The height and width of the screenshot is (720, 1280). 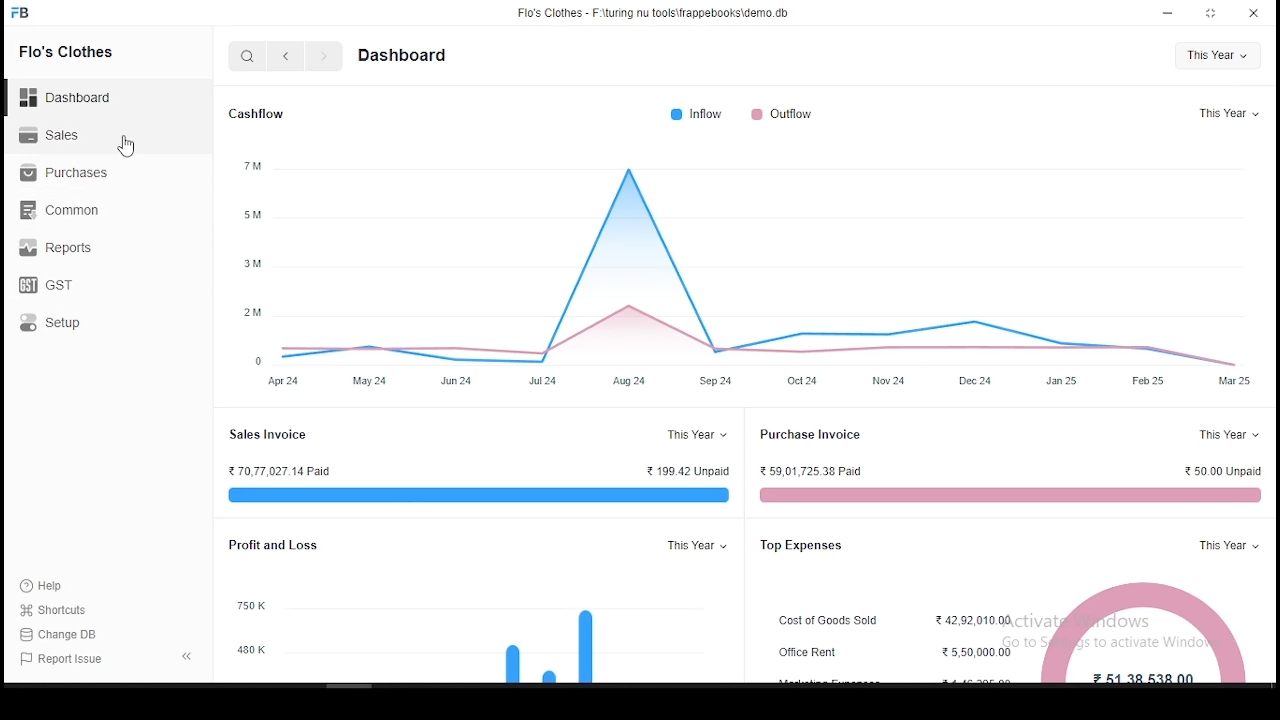 I want to click on 7M, so click(x=245, y=166).